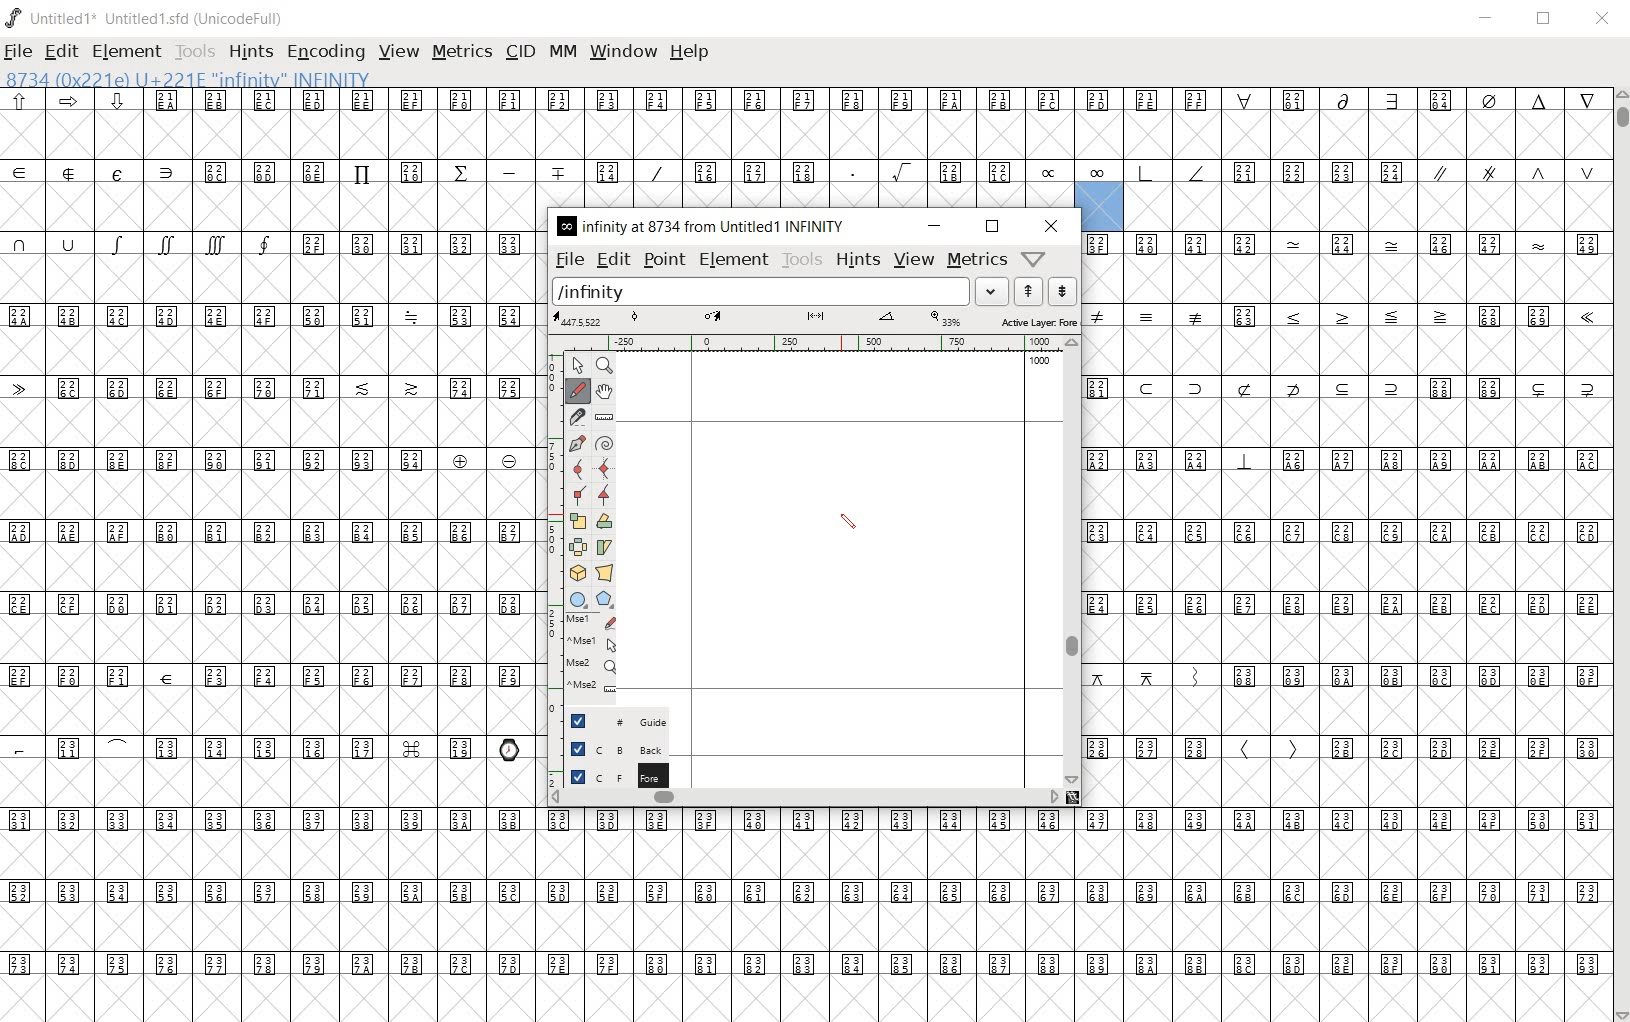 The image size is (1630, 1022). What do you see at coordinates (271, 639) in the screenshot?
I see `empty glyph slots` at bounding box center [271, 639].